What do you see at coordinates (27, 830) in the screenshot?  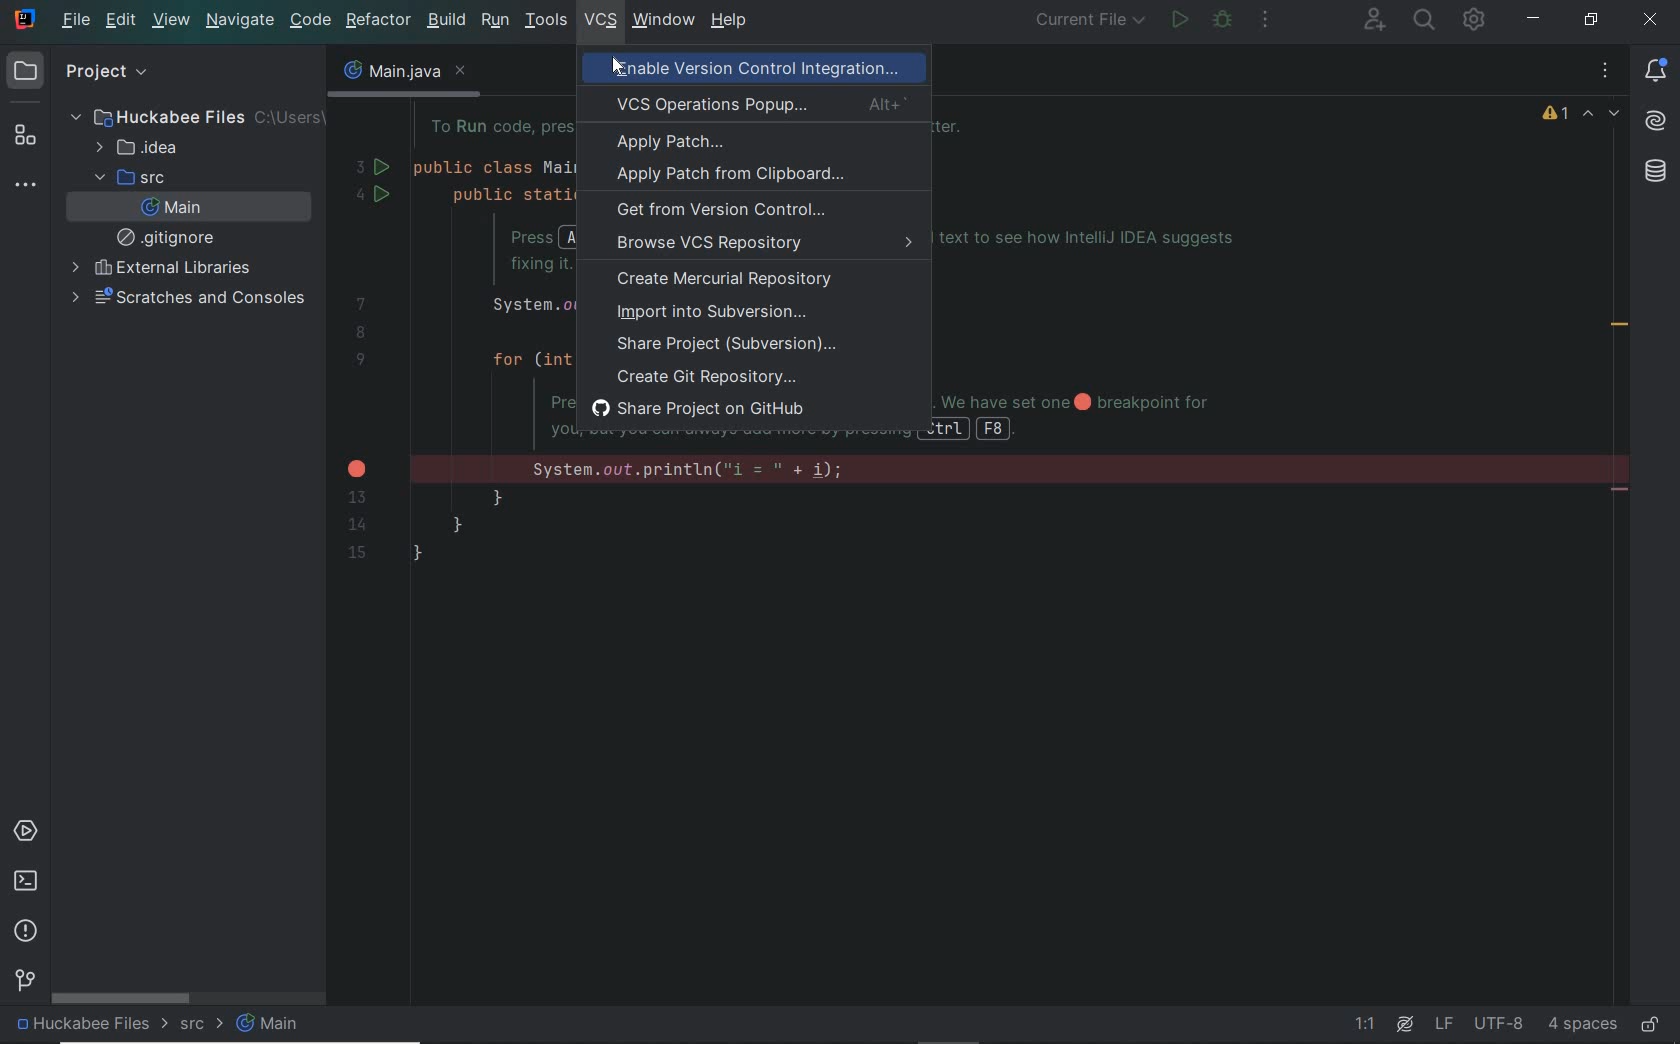 I see `services` at bounding box center [27, 830].